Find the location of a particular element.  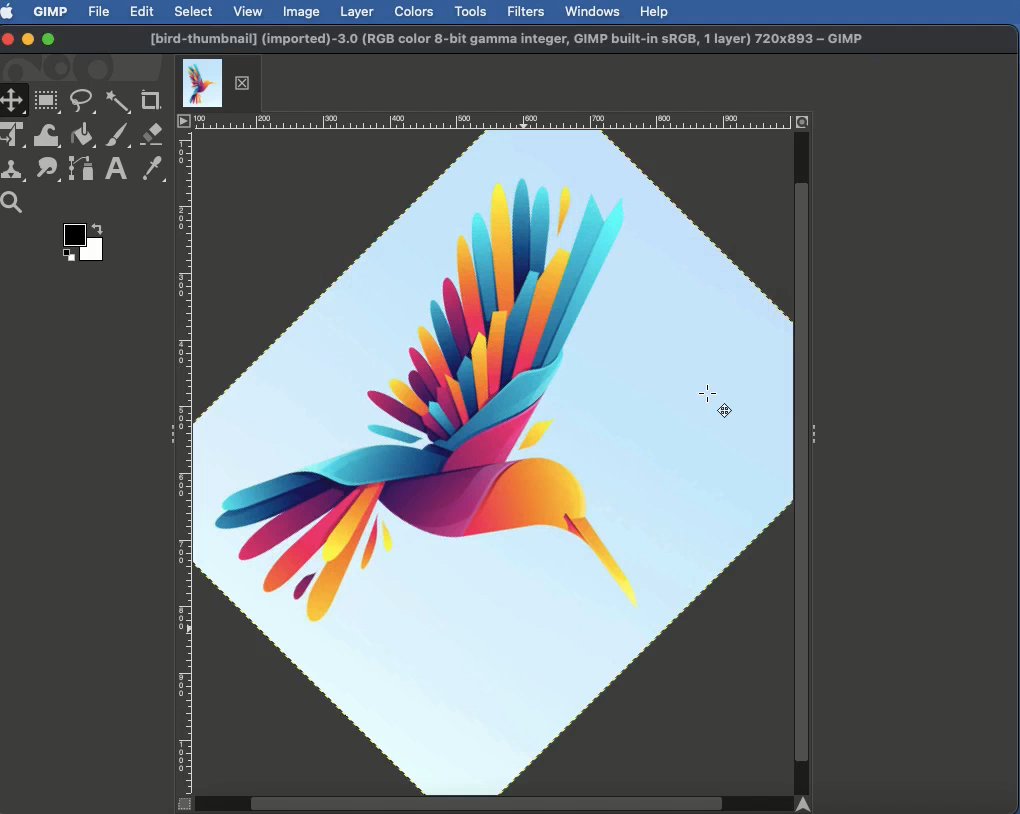

cursor is located at coordinates (718, 404).